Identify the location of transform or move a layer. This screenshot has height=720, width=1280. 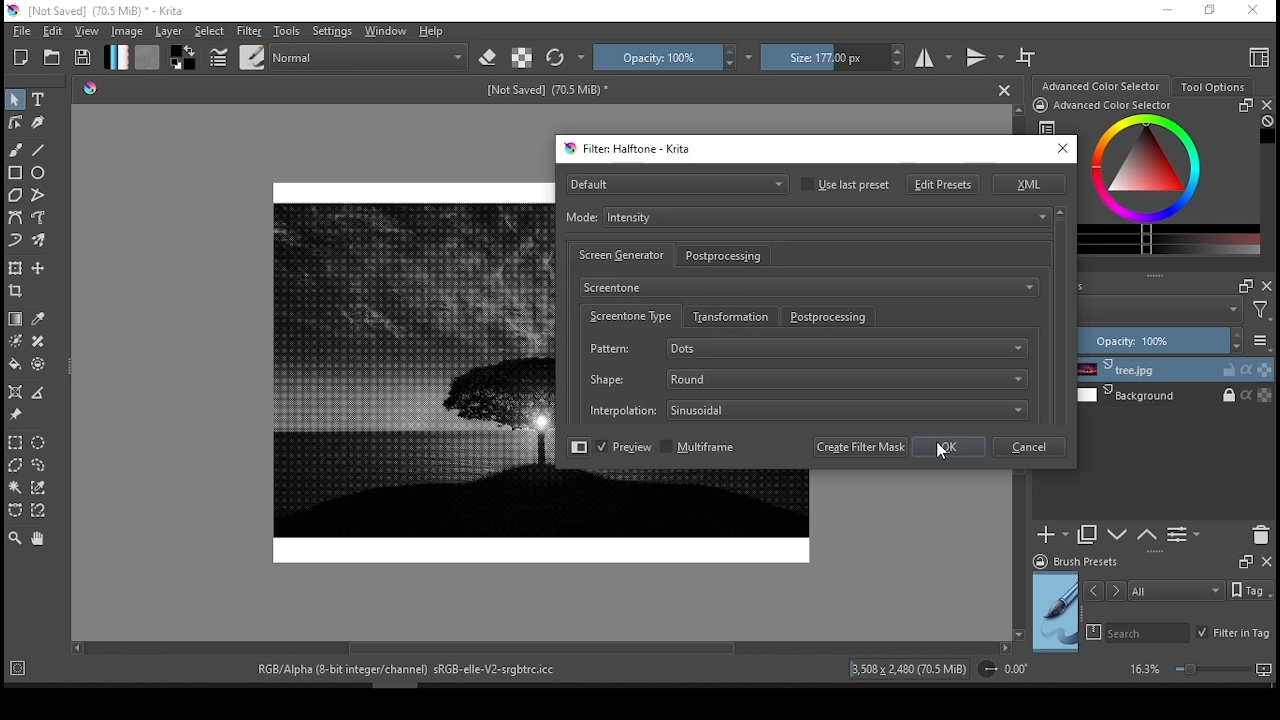
(15, 268).